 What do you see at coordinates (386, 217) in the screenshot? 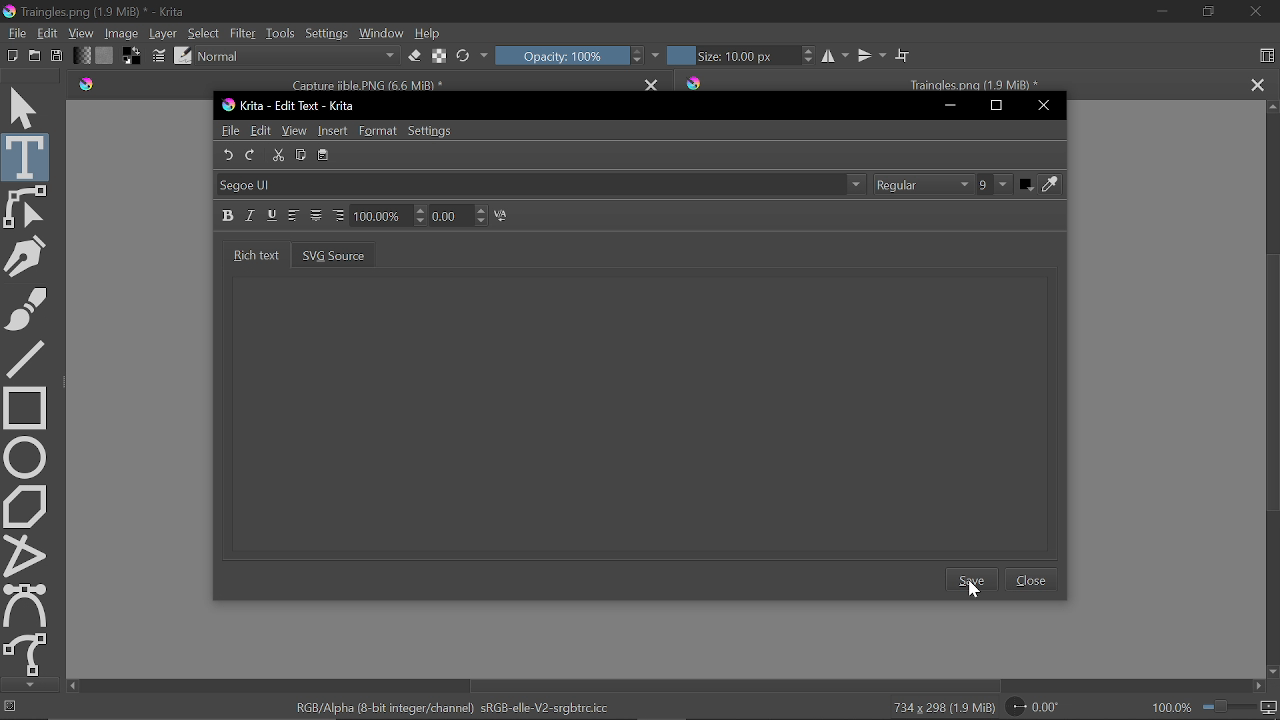
I see `100.00%` at bounding box center [386, 217].